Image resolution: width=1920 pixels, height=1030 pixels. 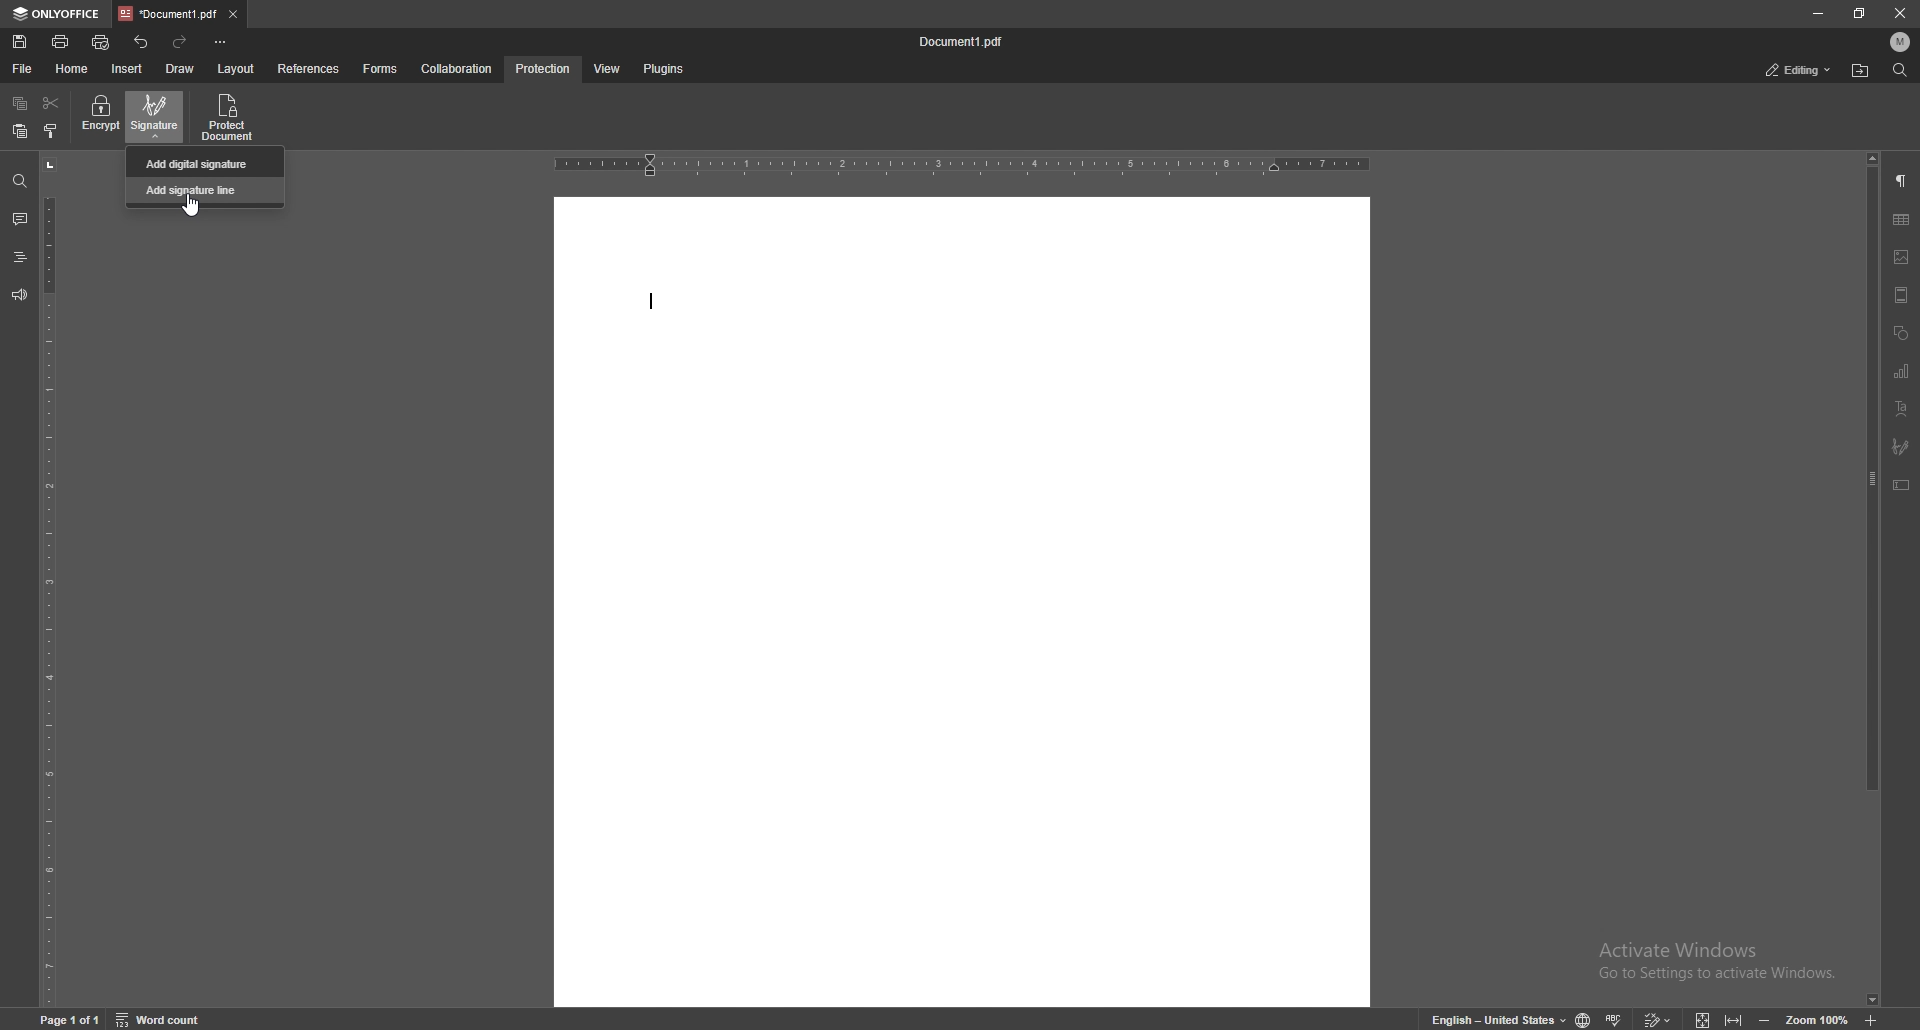 What do you see at coordinates (195, 210) in the screenshot?
I see `cursor` at bounding box center [195, 210].